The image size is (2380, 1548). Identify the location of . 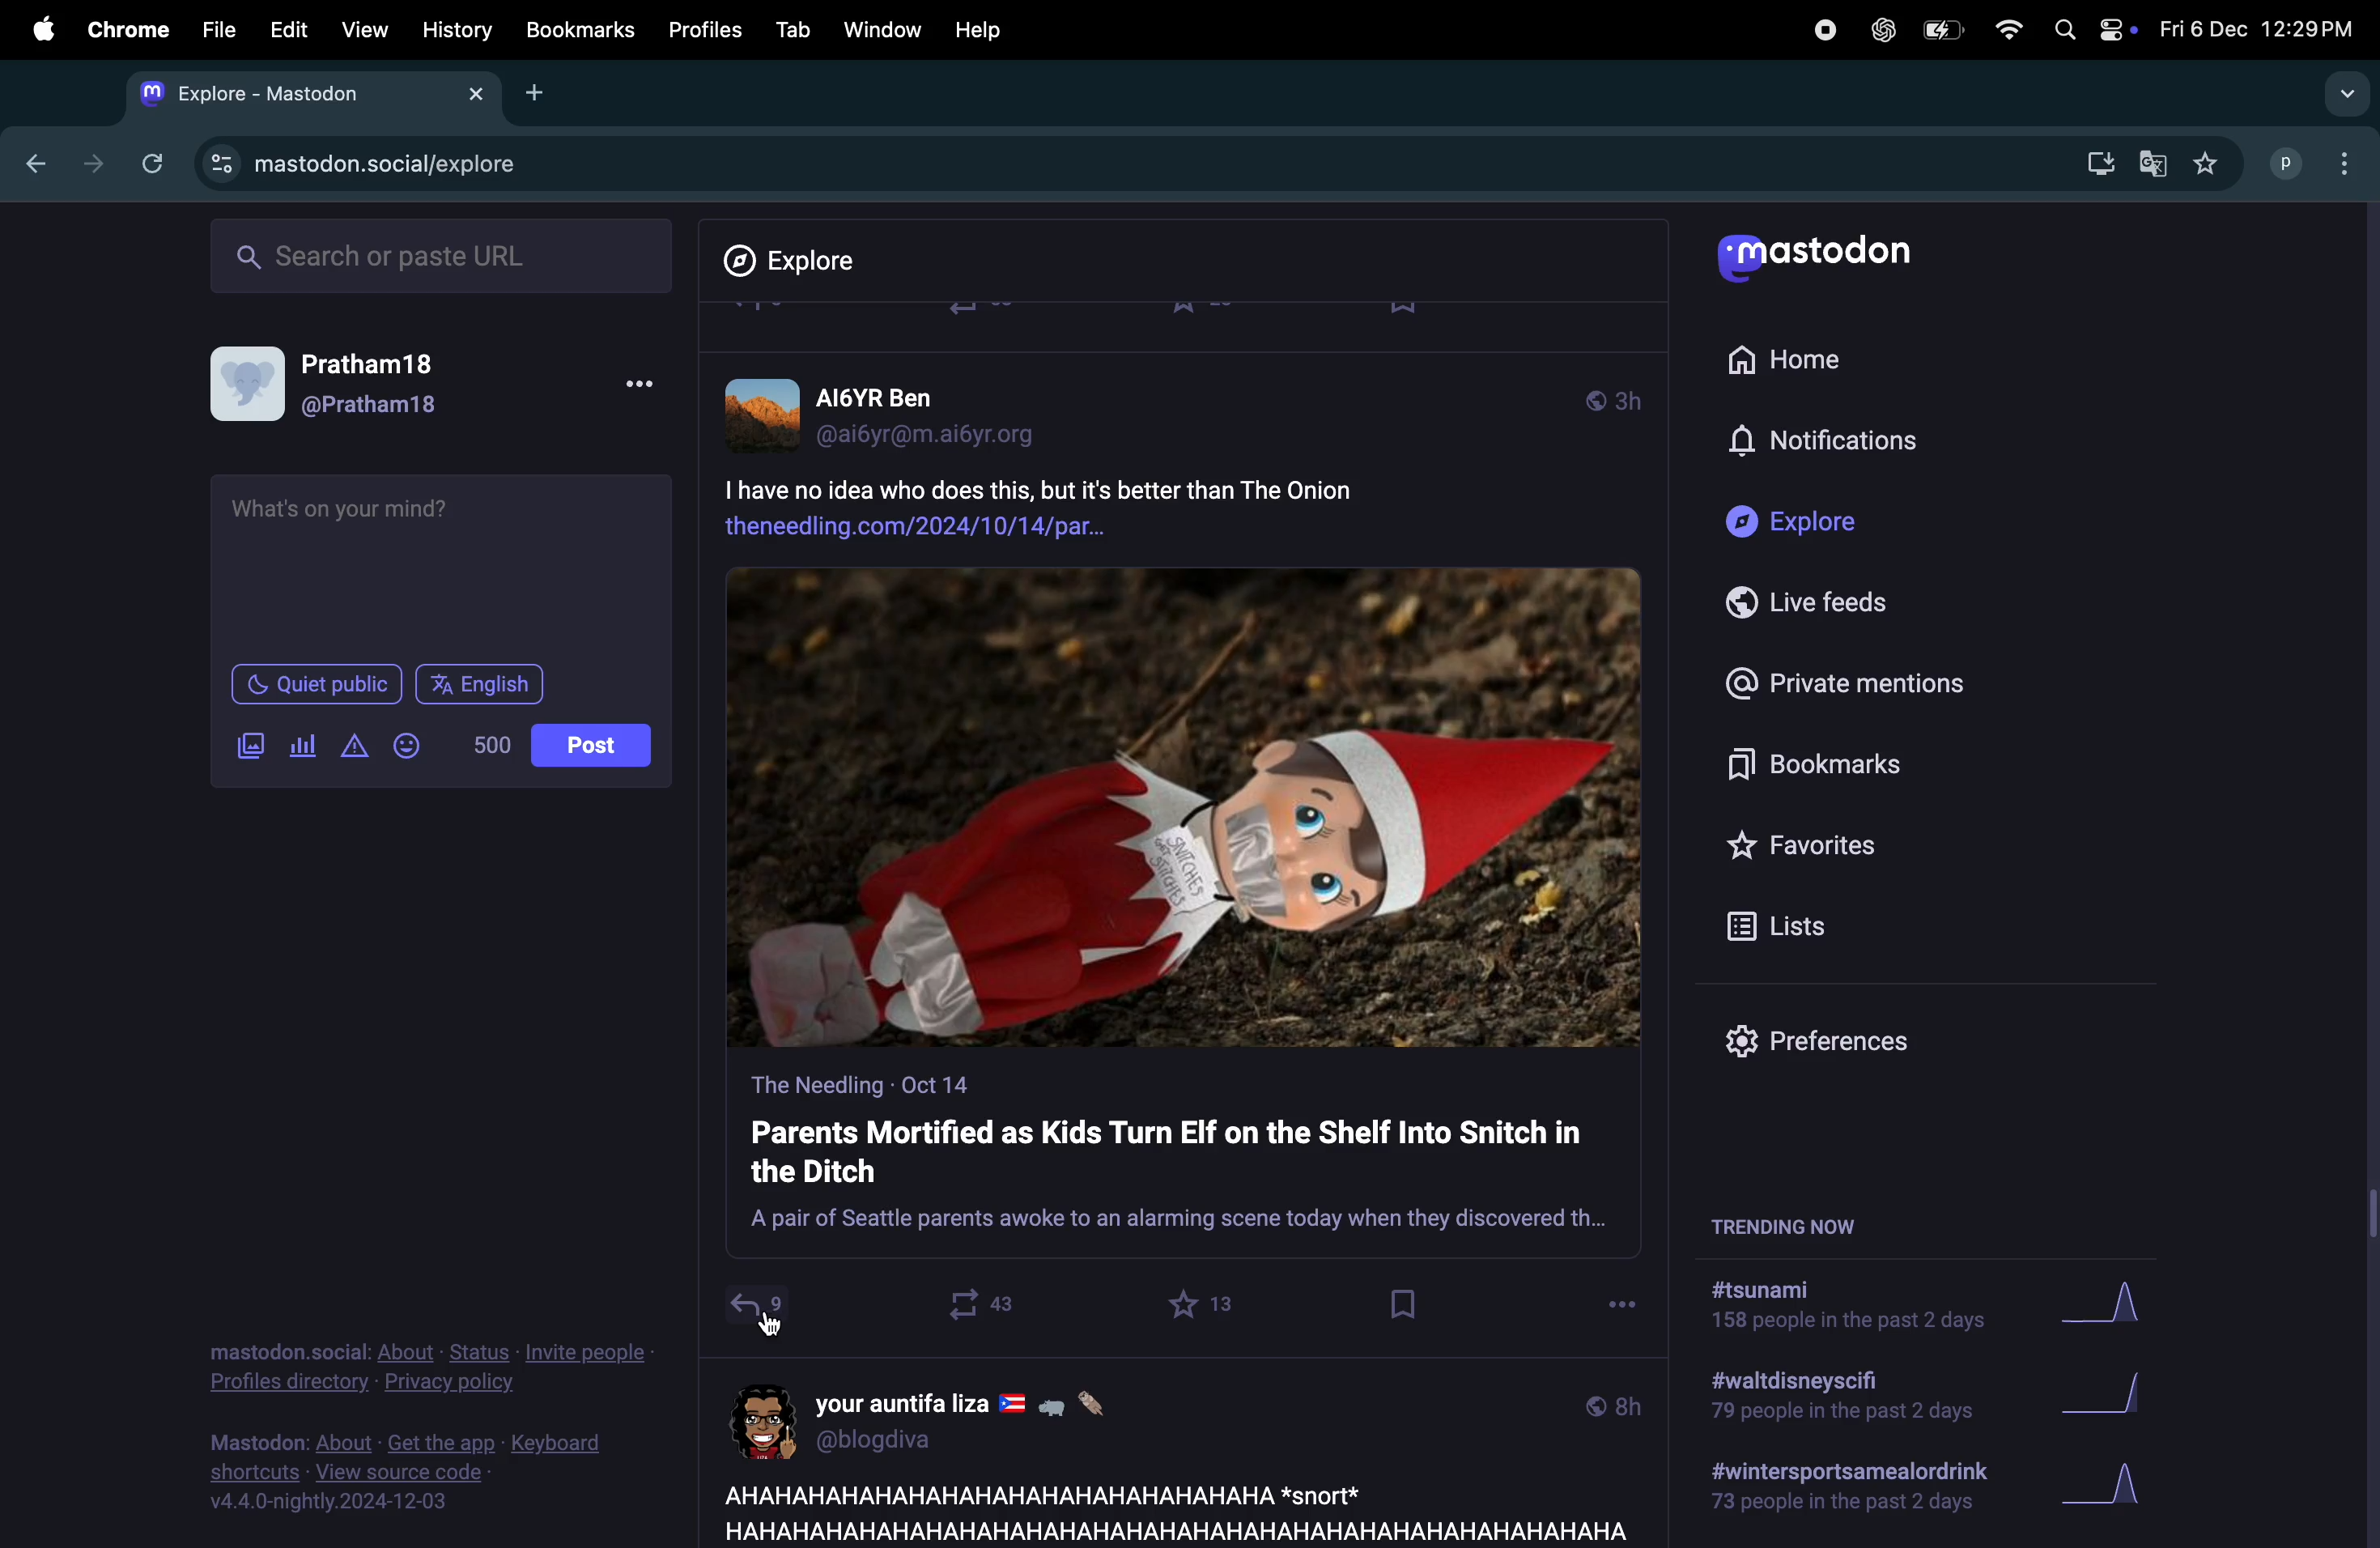
(2365, 875).